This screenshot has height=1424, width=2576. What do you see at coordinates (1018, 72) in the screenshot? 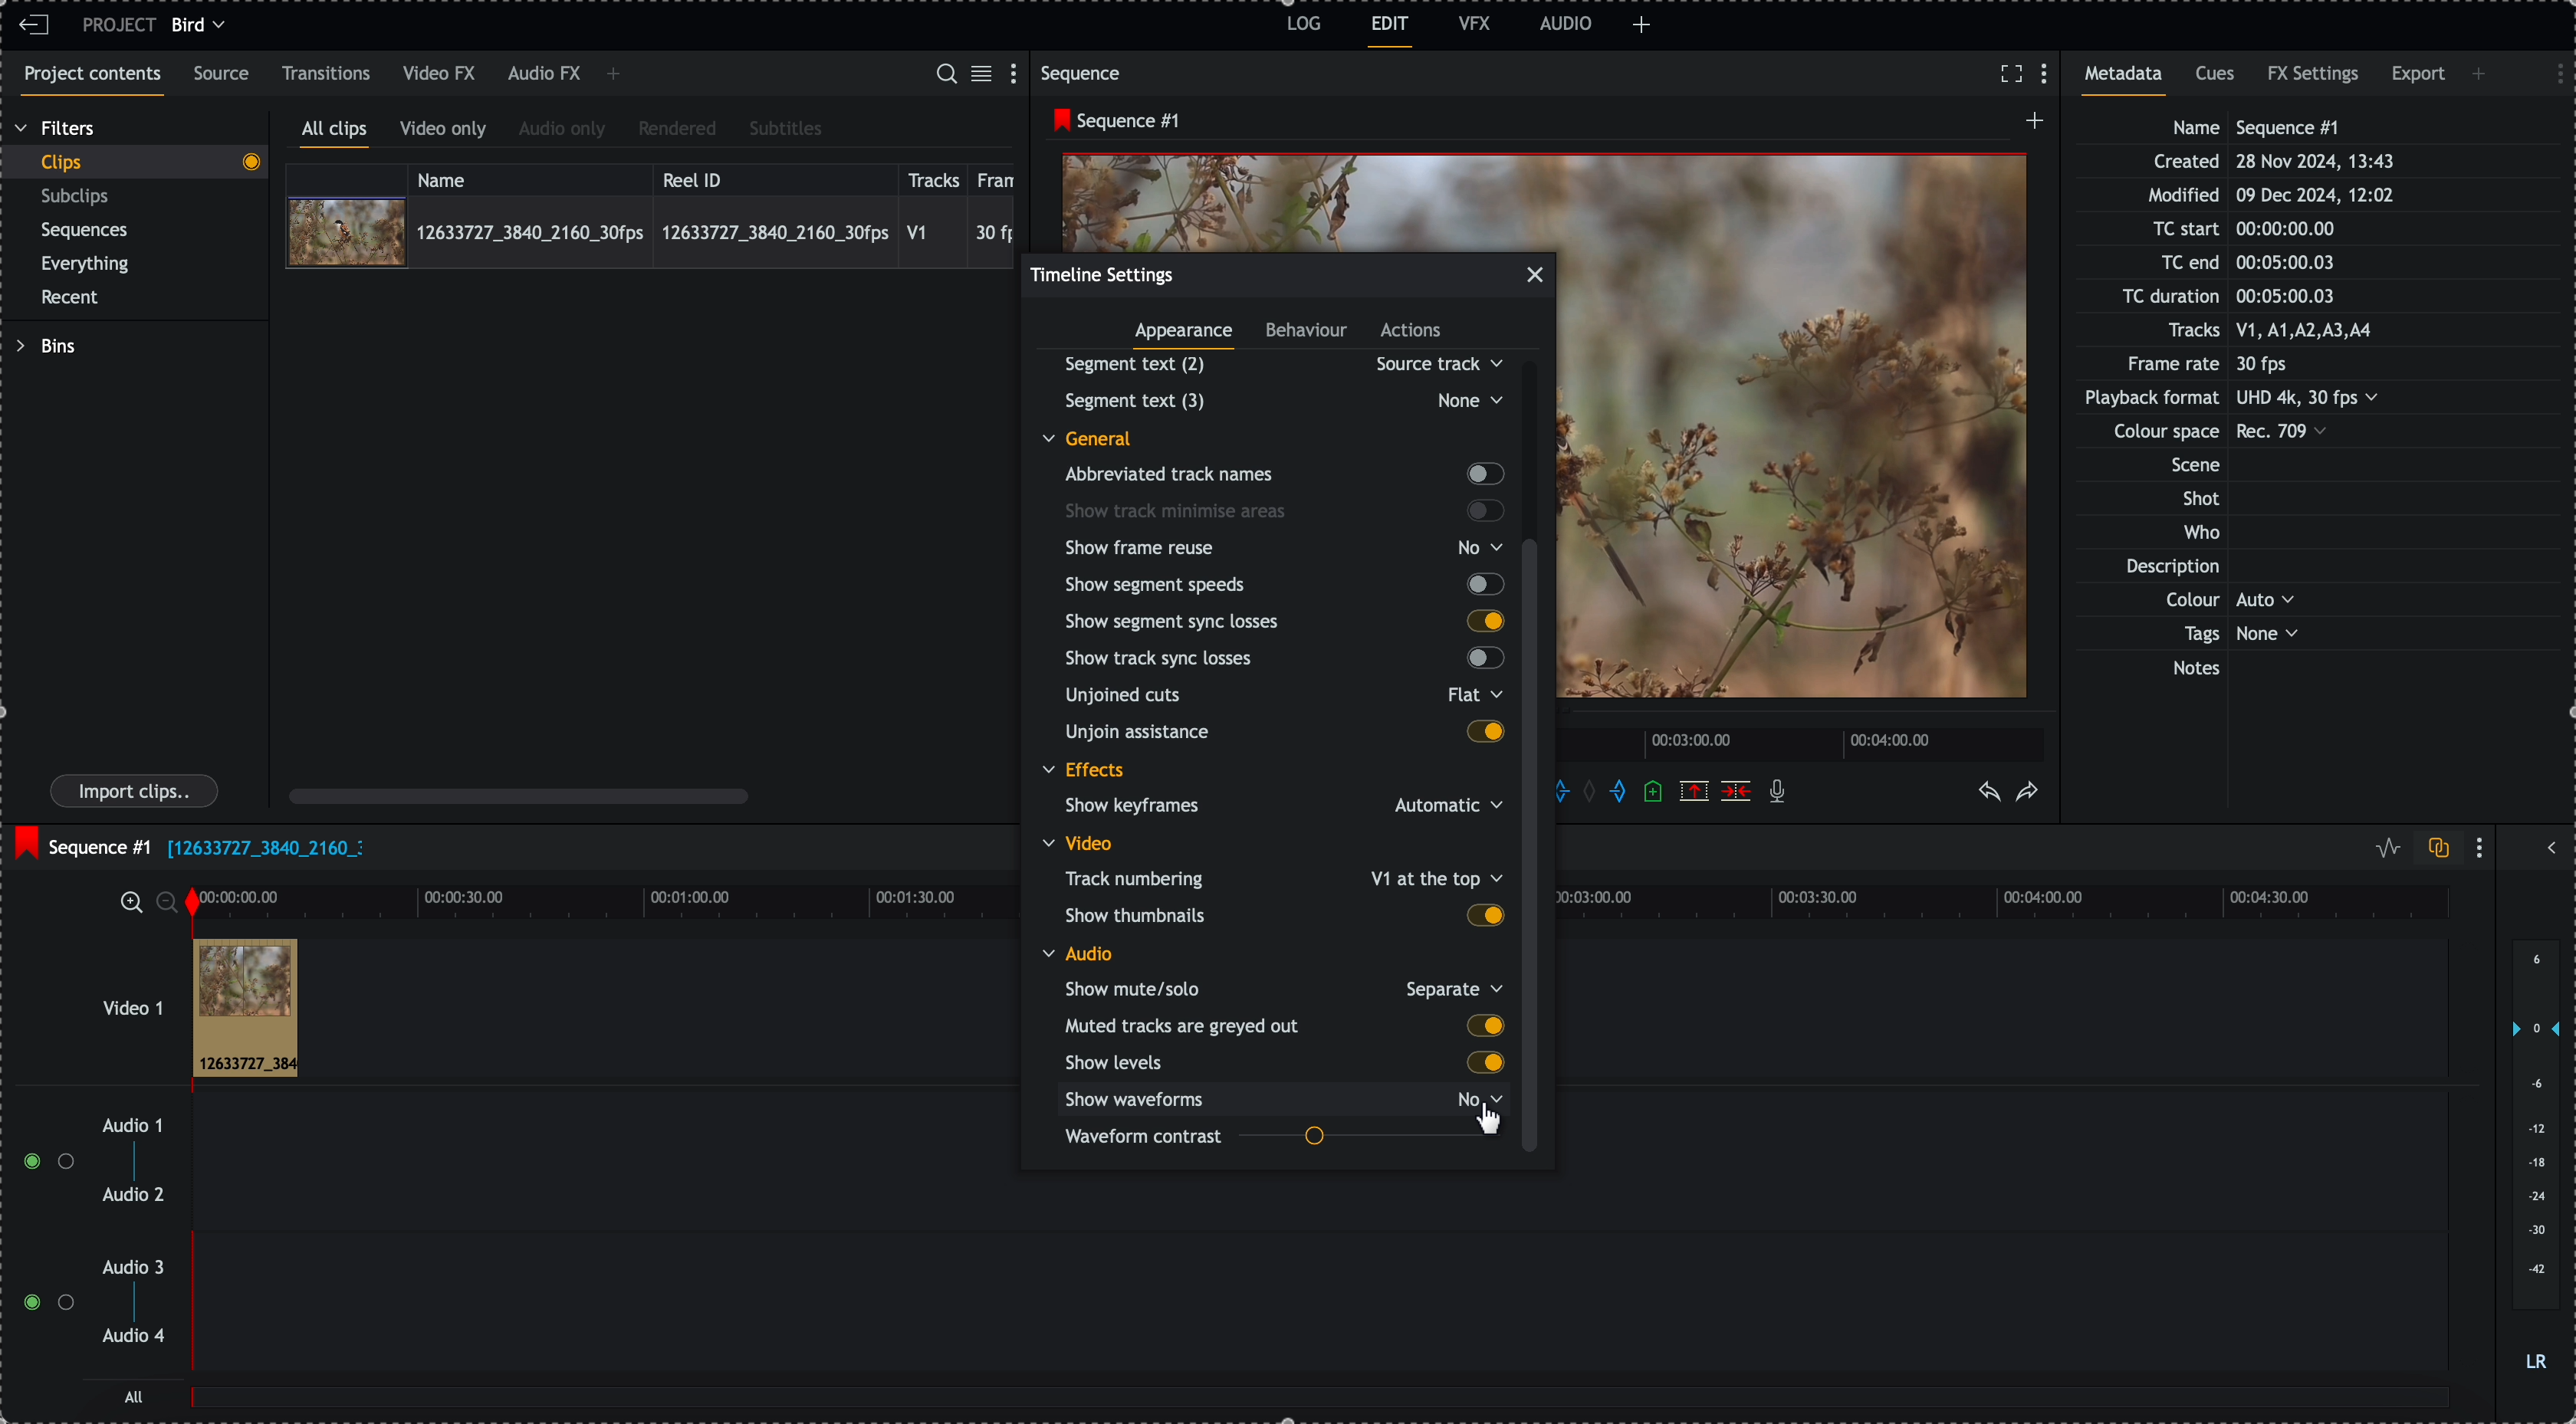
I see `show settings menu` at bounding box center [1018, 72].